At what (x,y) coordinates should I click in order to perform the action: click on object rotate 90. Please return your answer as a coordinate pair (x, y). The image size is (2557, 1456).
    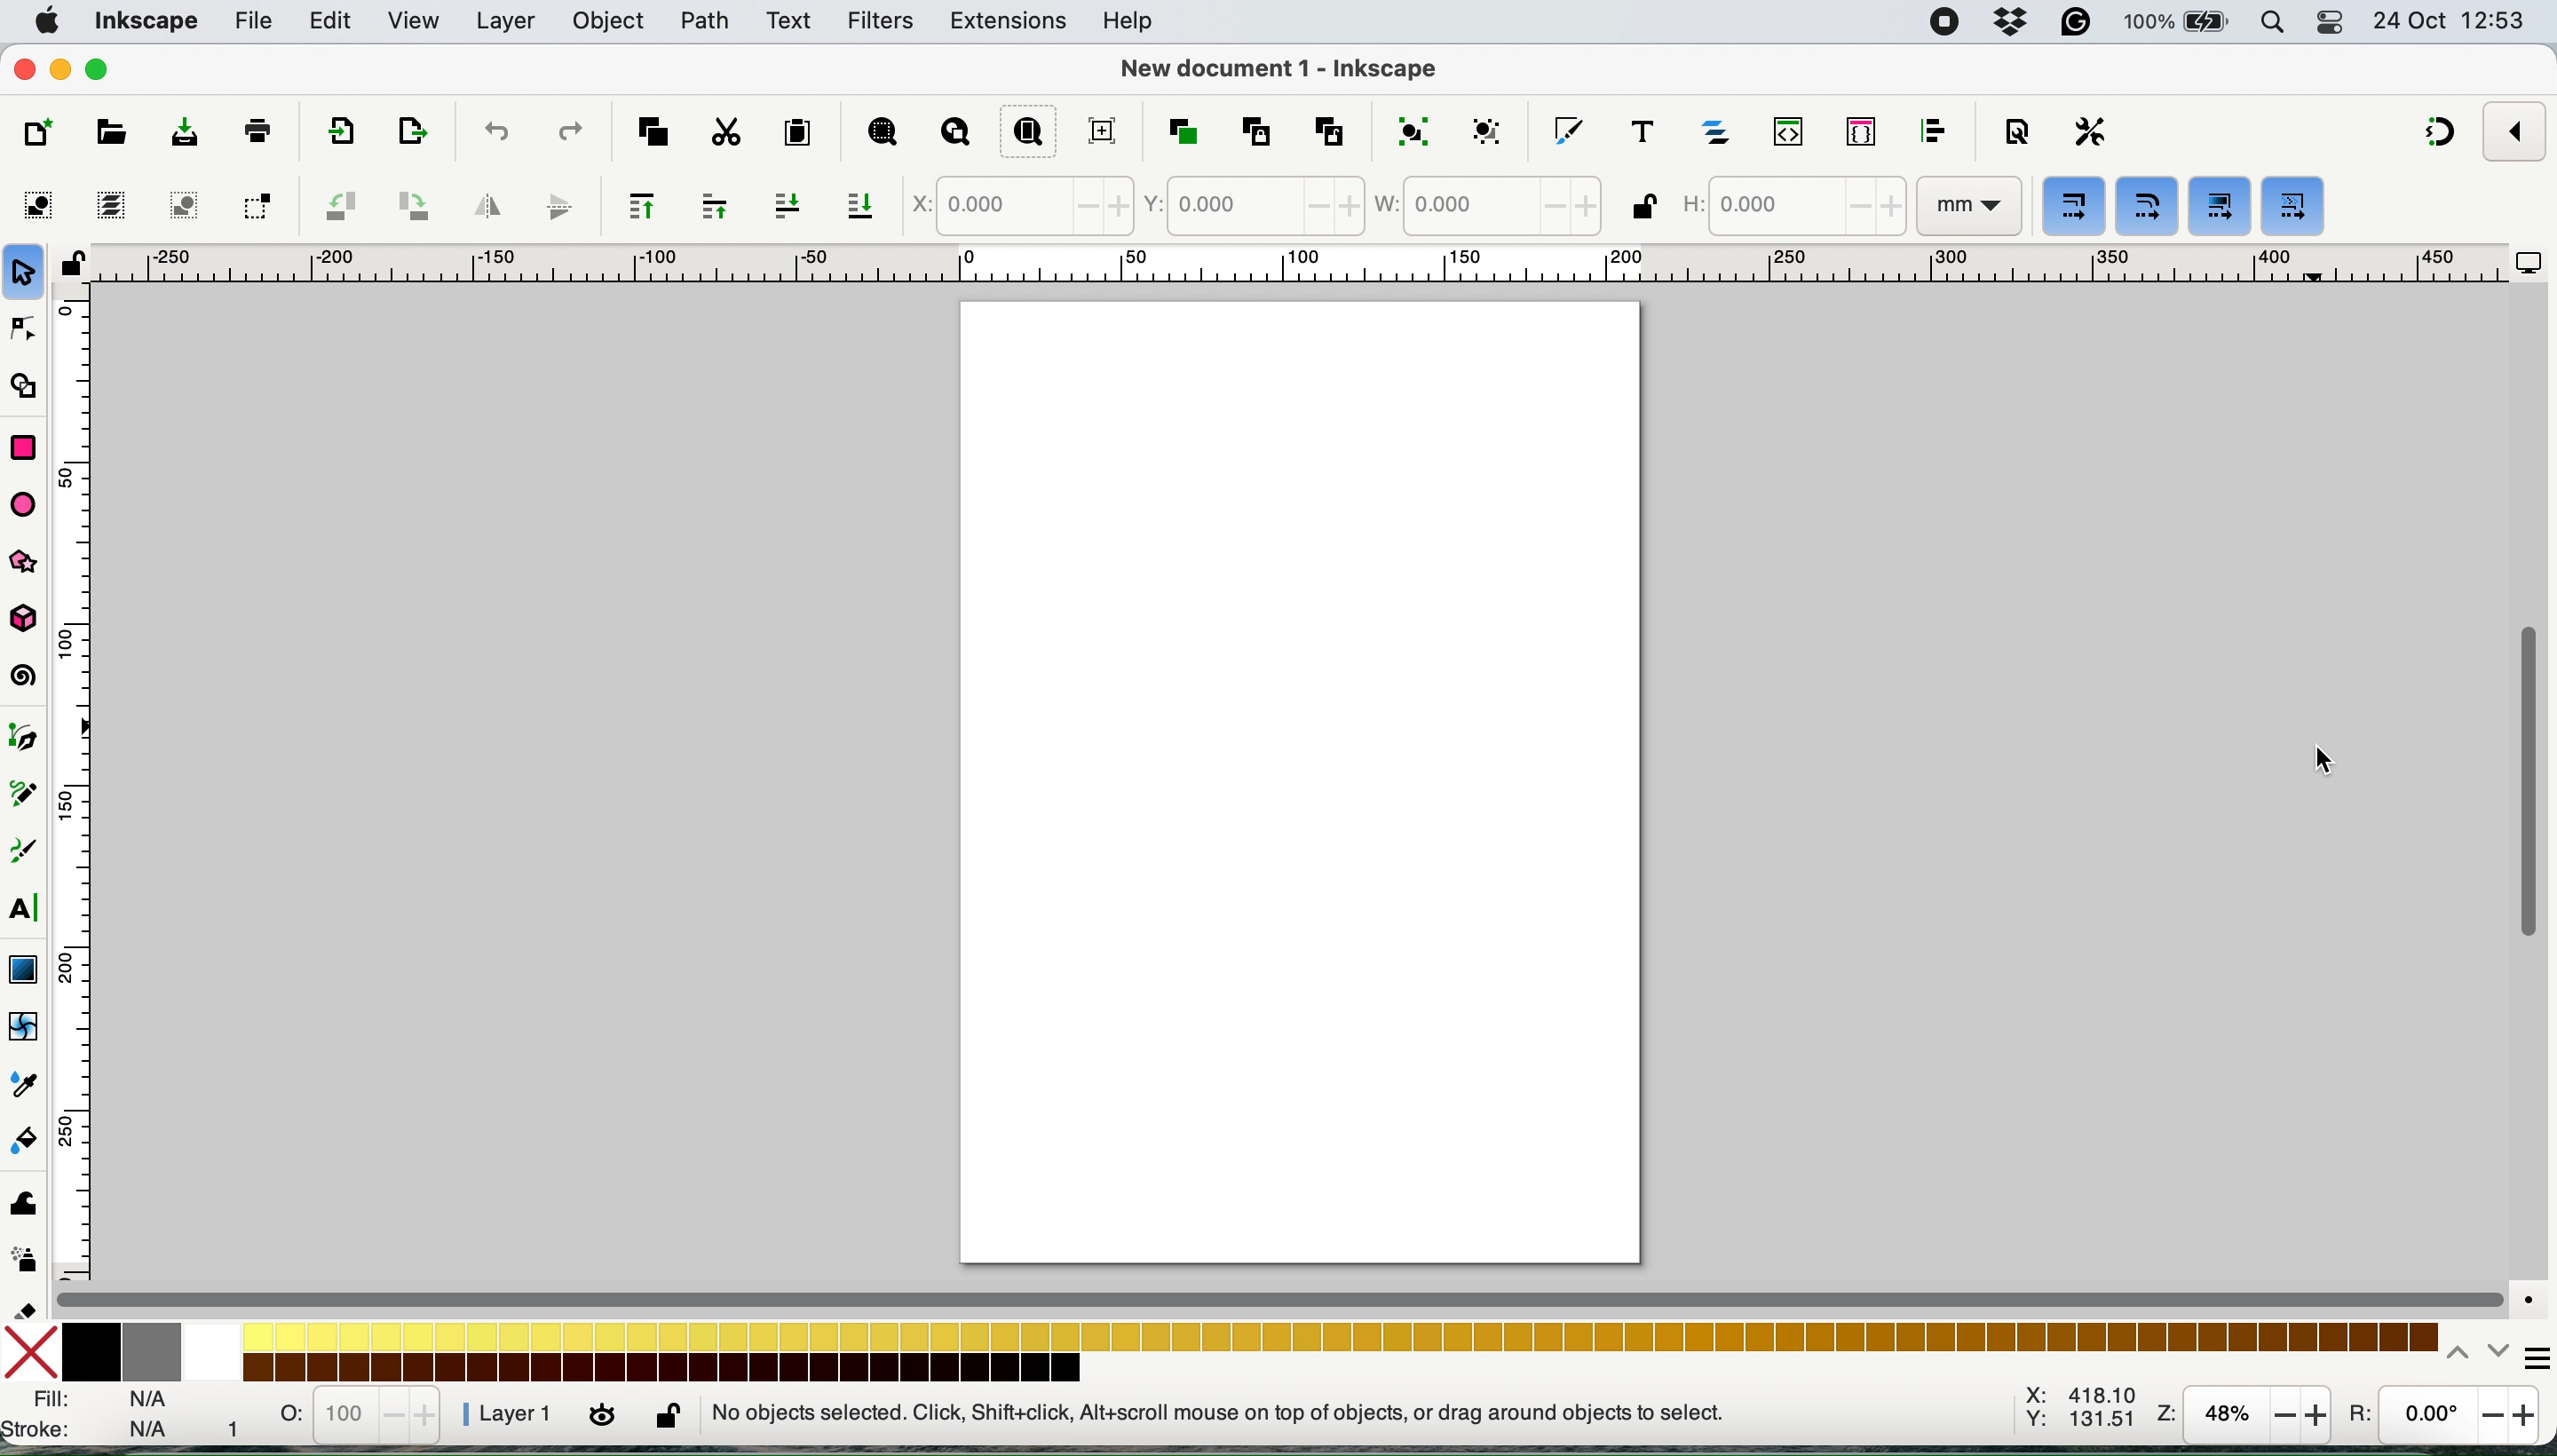
    Looking at the image, I should click on (414, 206).